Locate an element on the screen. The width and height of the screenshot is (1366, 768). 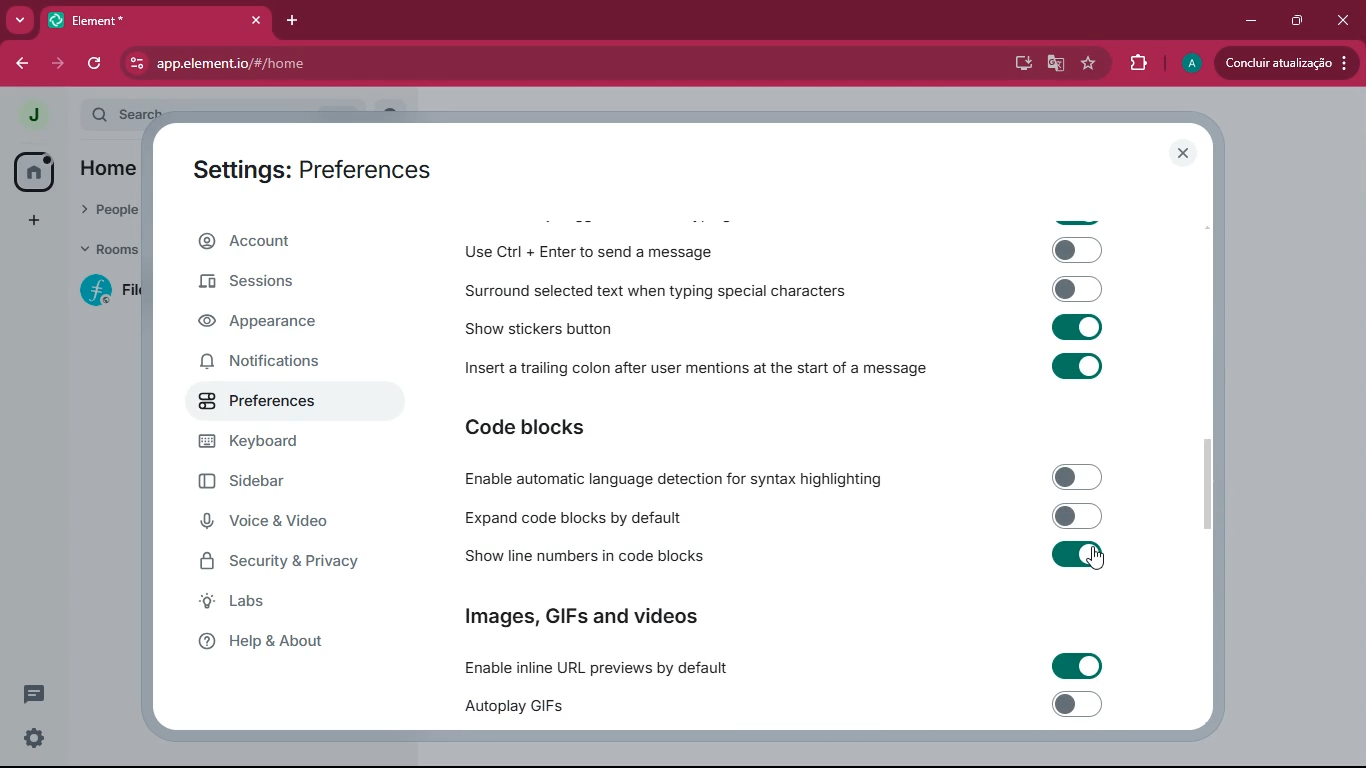
security & Privacy is located at coordinates (289, 562).